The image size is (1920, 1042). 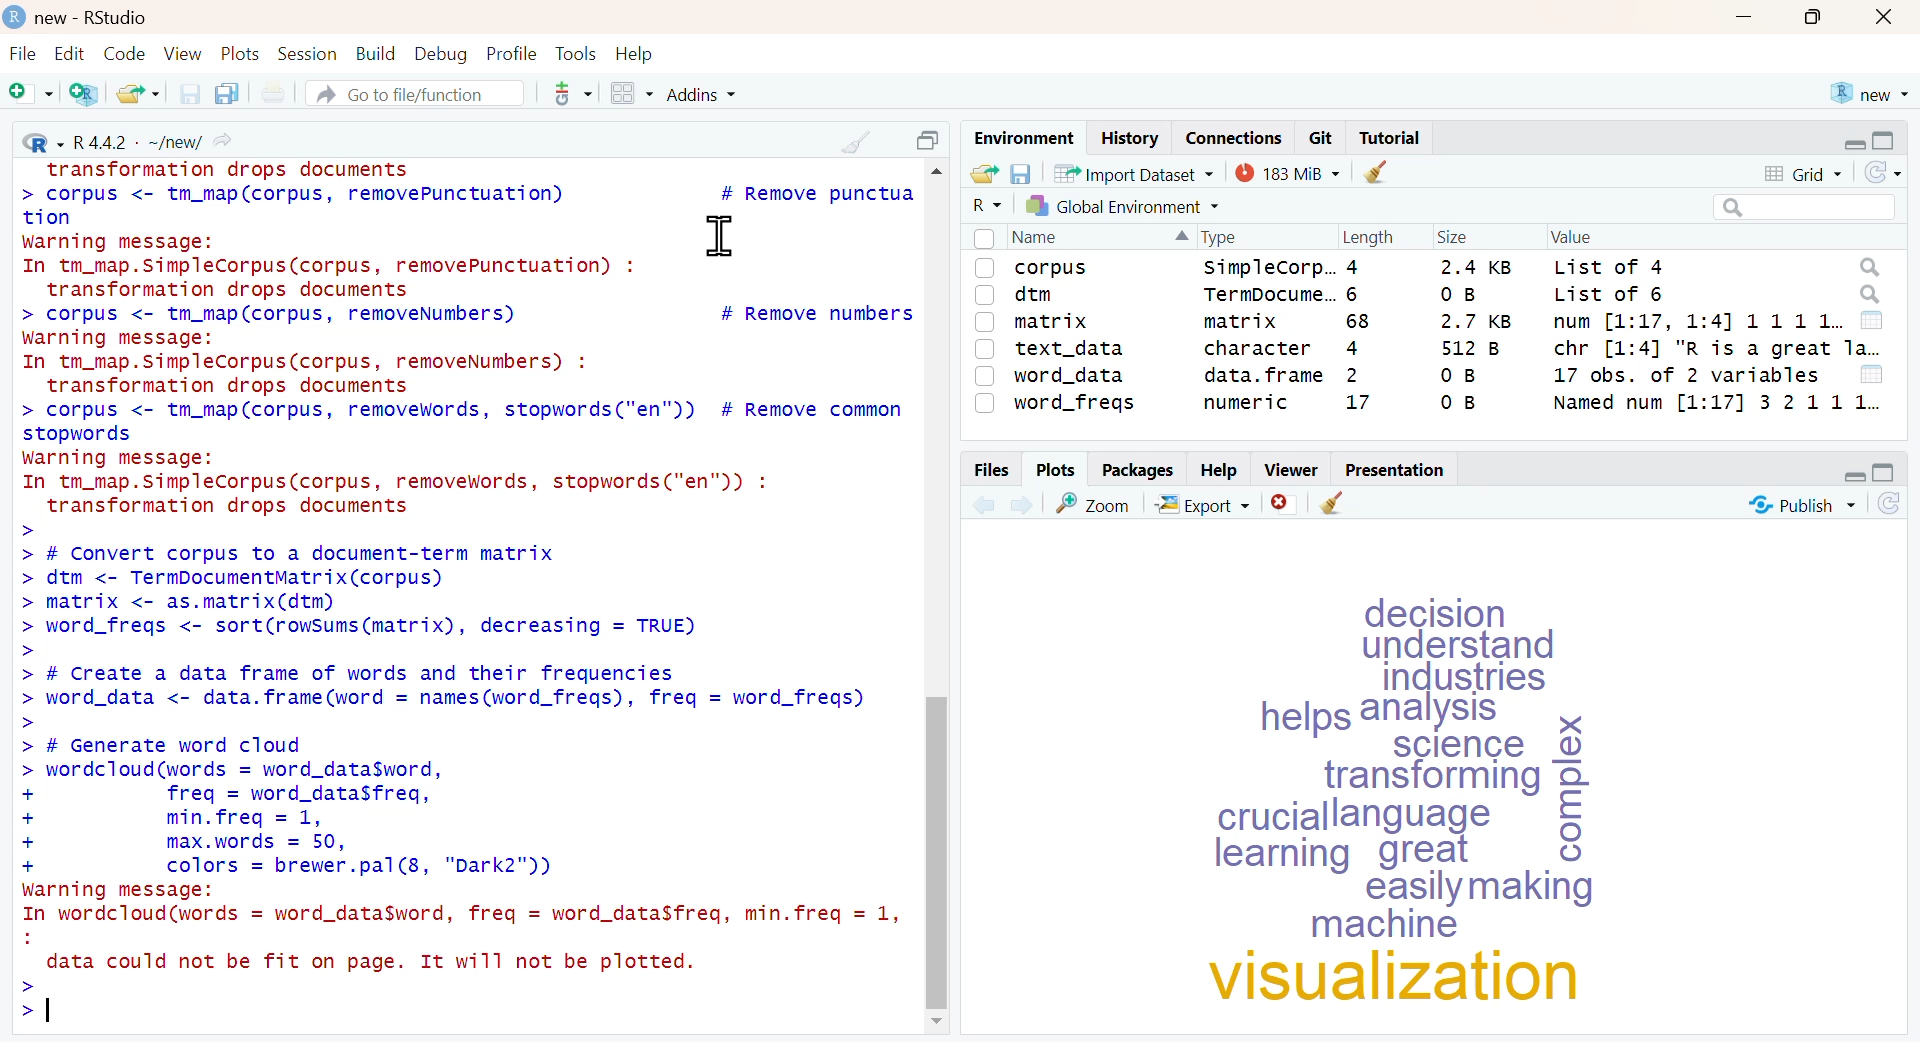 What do you see at coordinates (1036, 296) in the screenshot?
I see `dtm` at bounding box center [1036, 296].